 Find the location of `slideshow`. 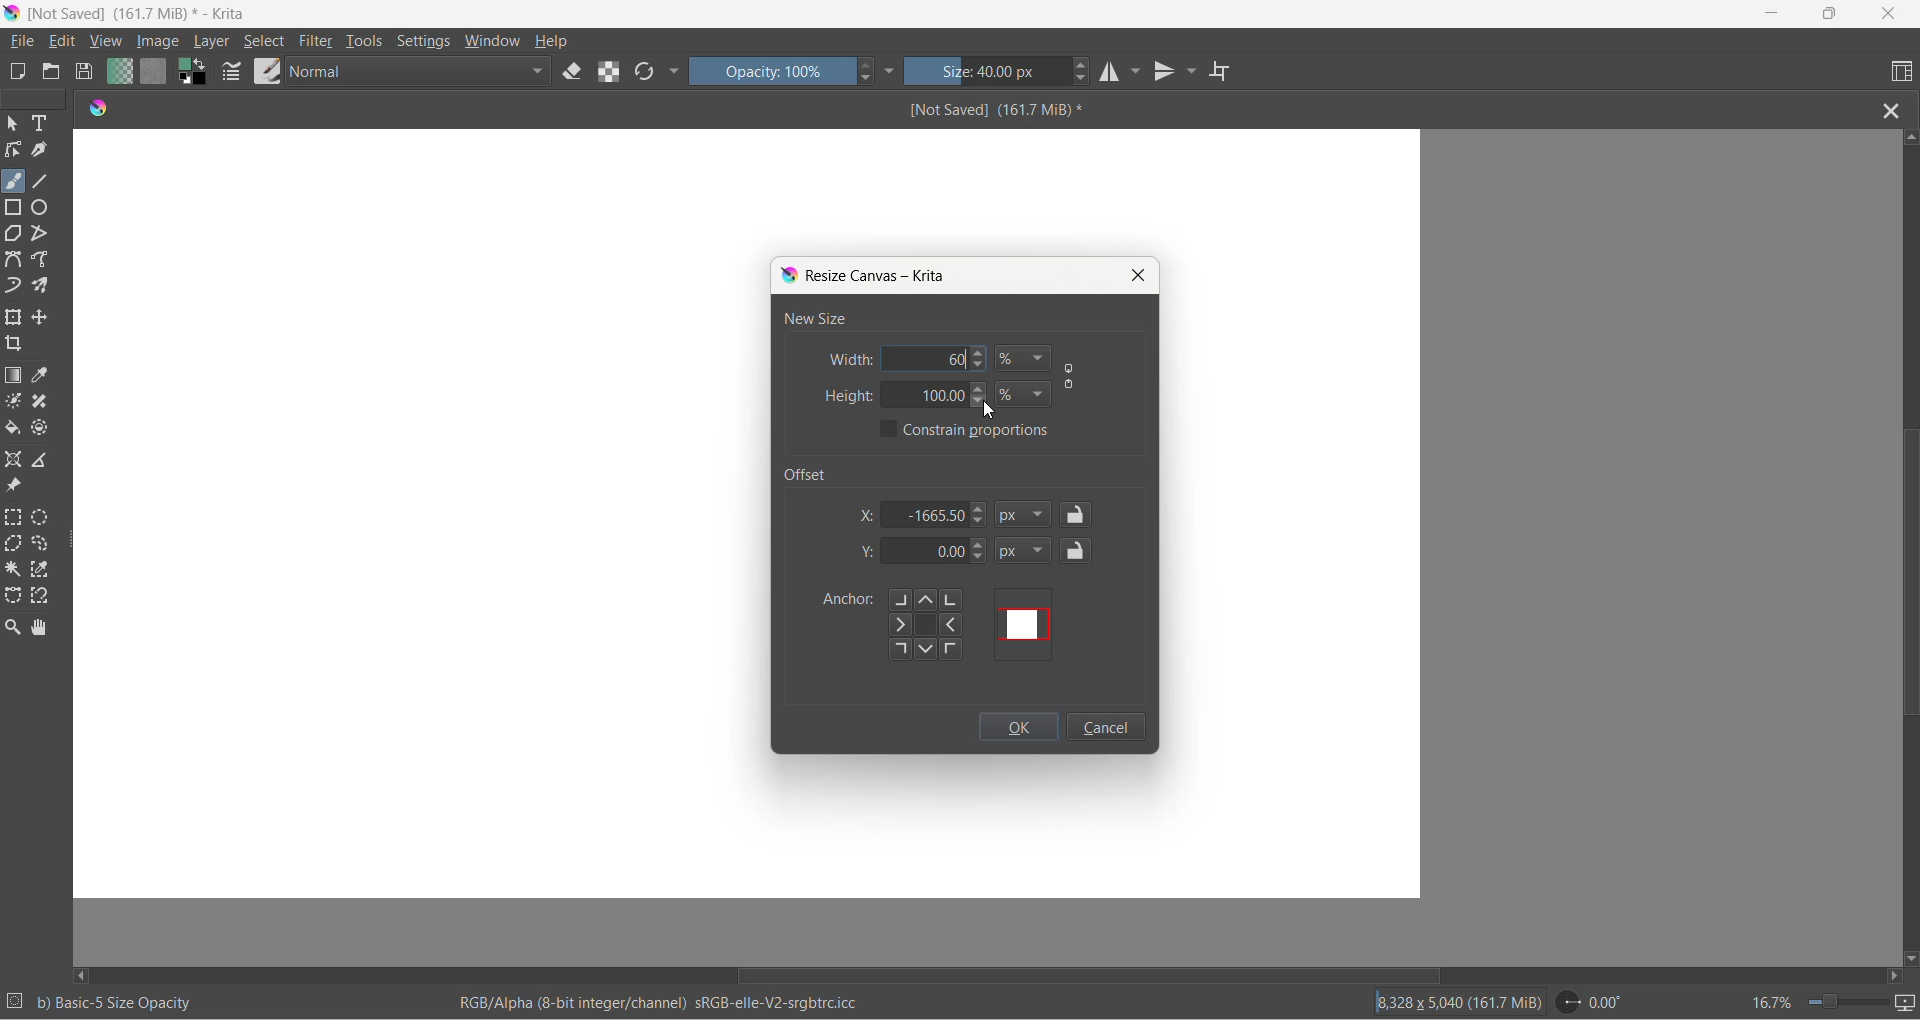

slideshow is located at coordinates (1907, 1003).